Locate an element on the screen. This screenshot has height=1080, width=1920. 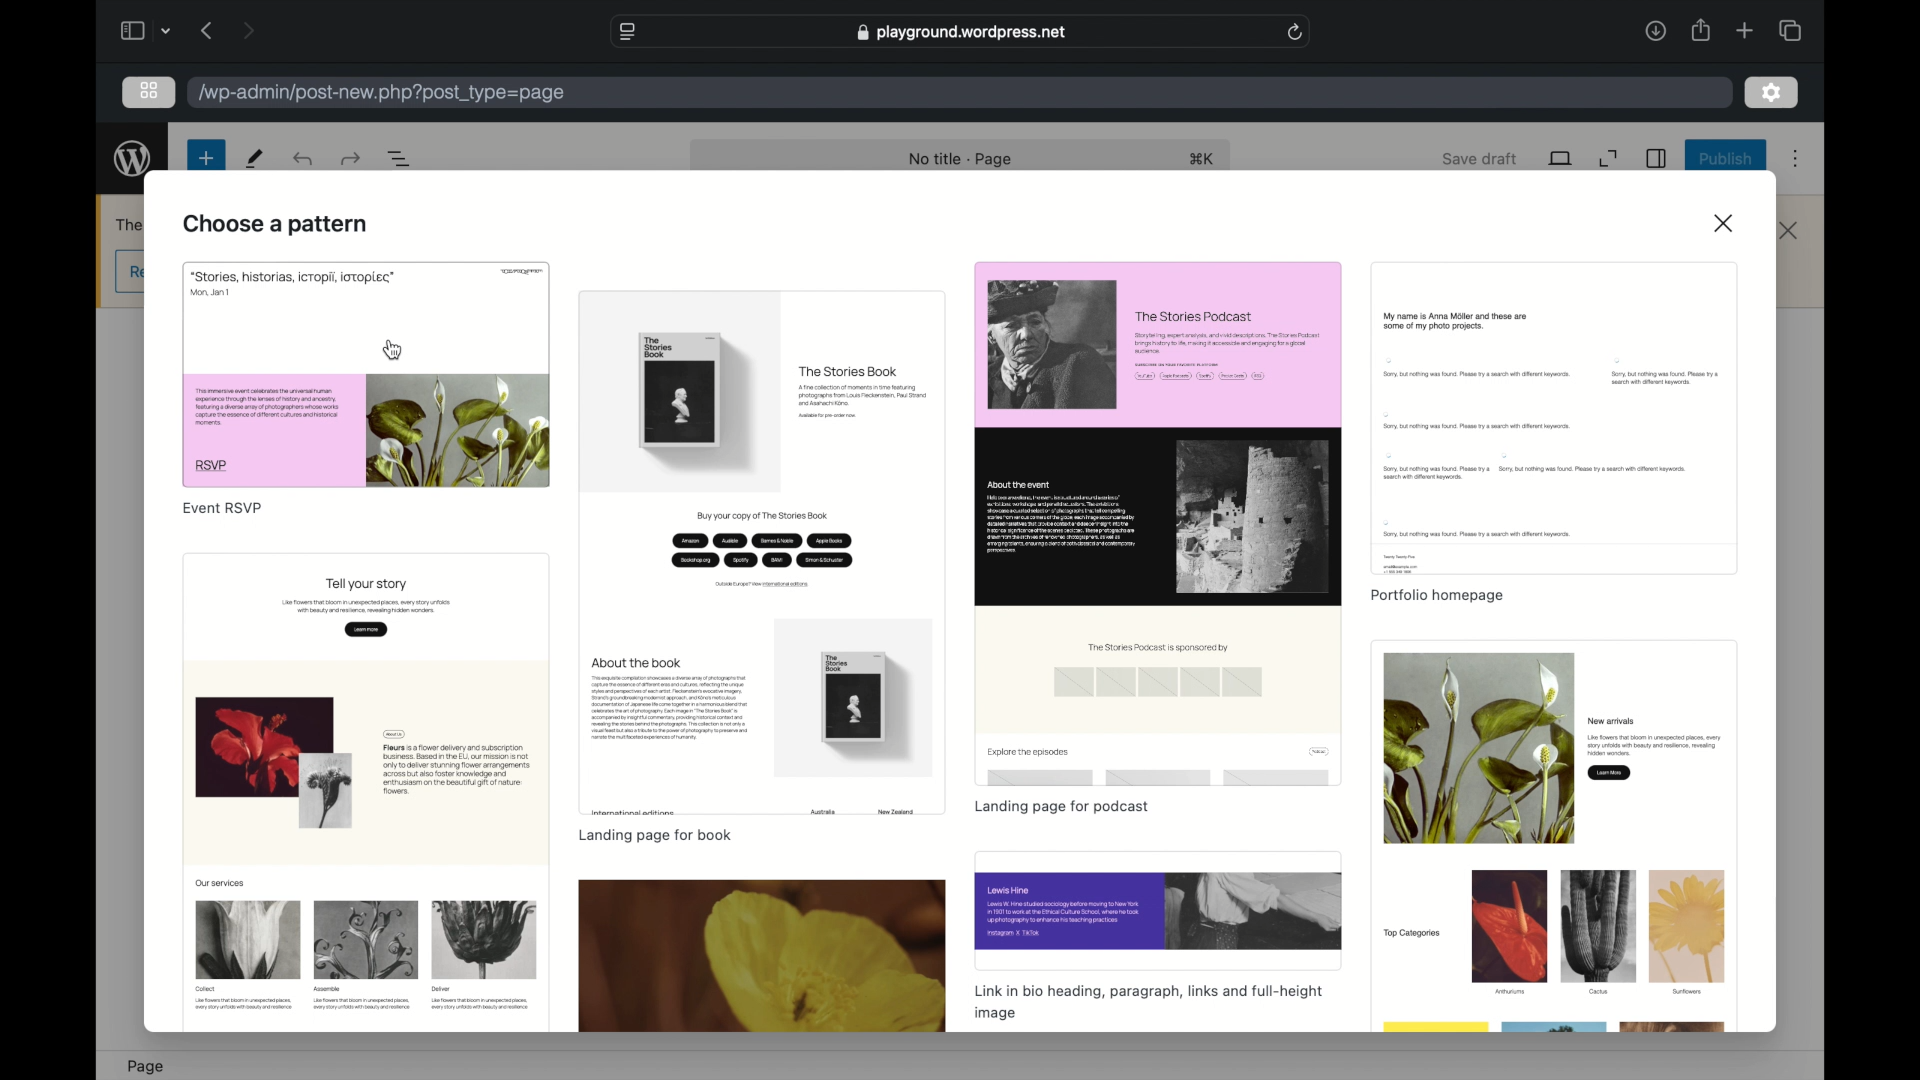
previous page is located at coordinates (208, 30).